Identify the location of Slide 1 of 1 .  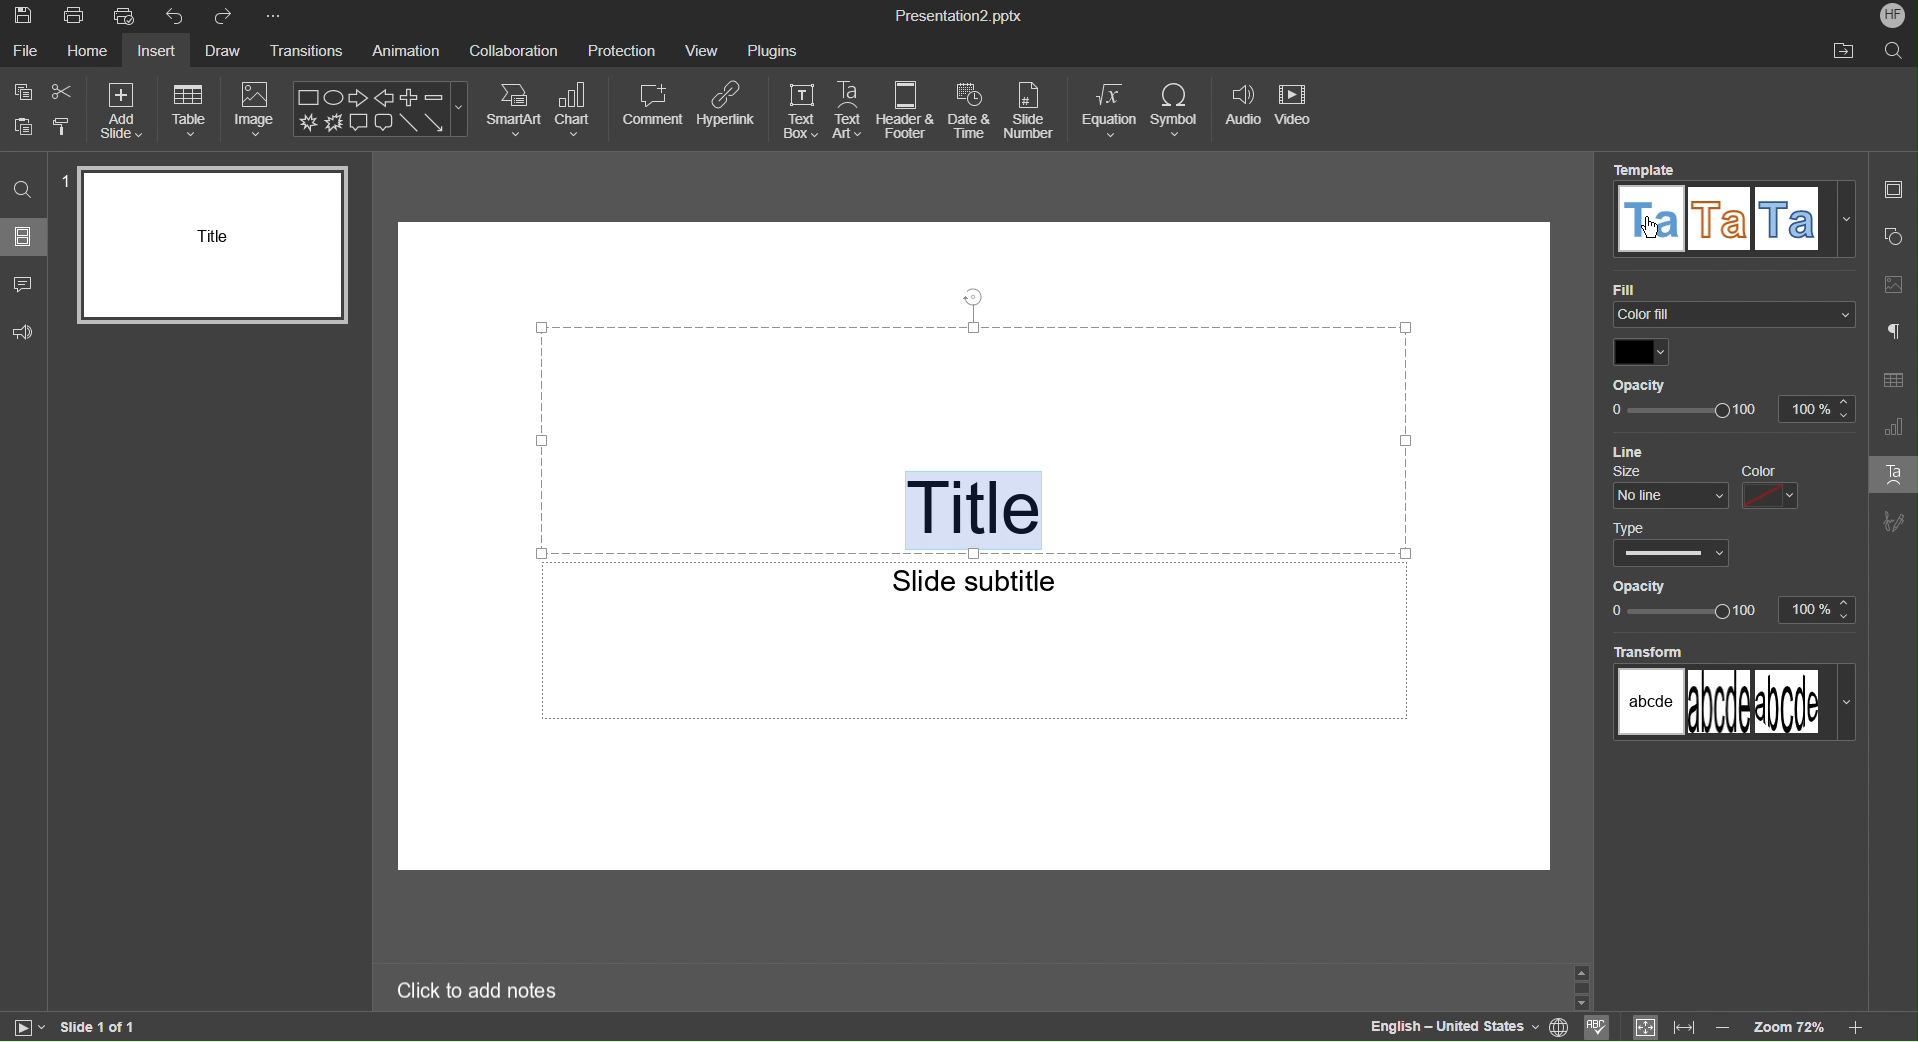
(101, 1027).